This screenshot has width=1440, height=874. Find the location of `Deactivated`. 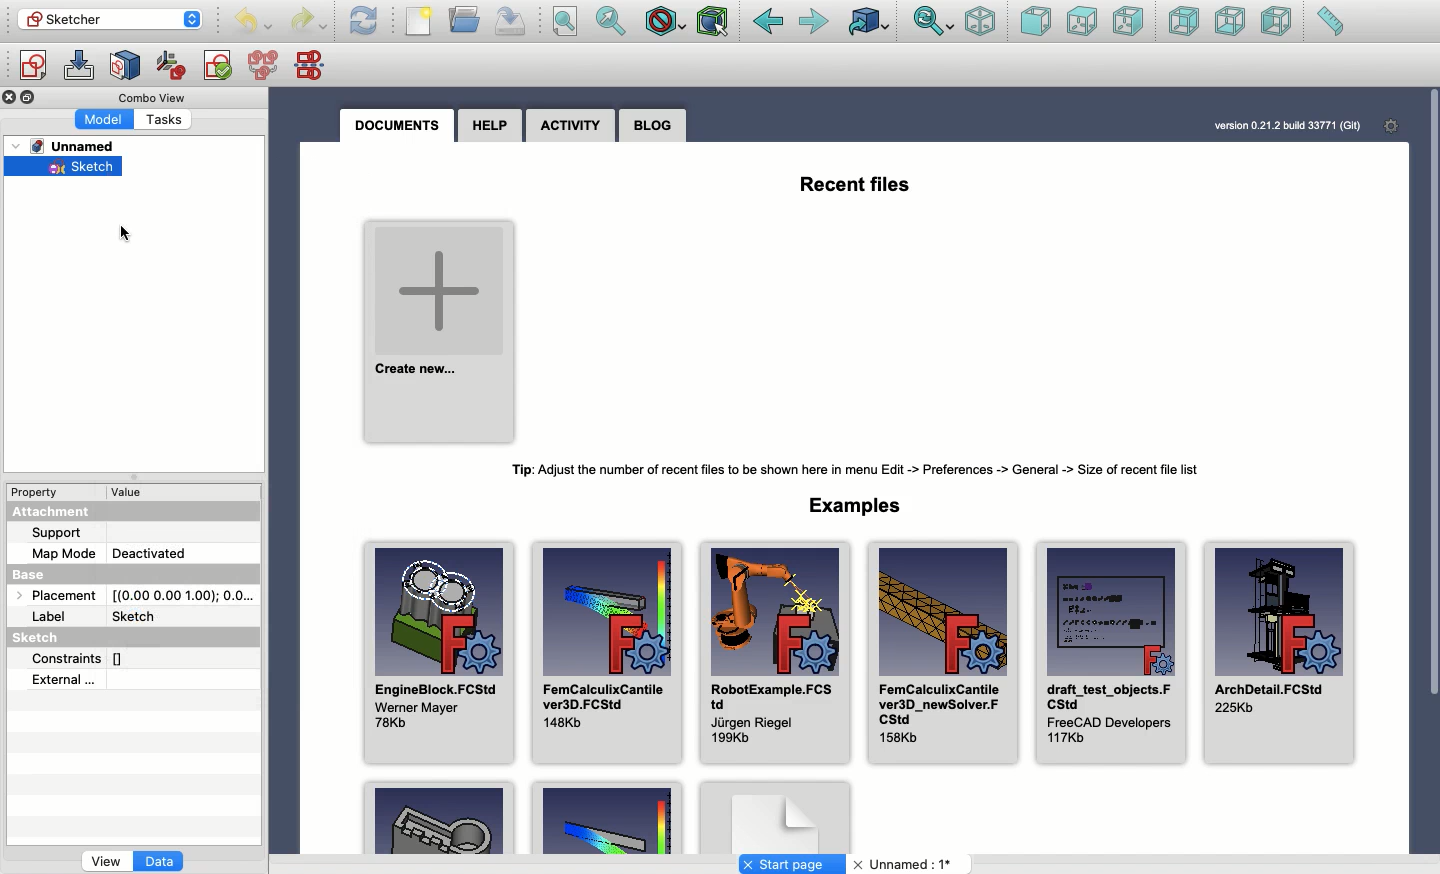

Deactivated is located at coordinates (149, 550).